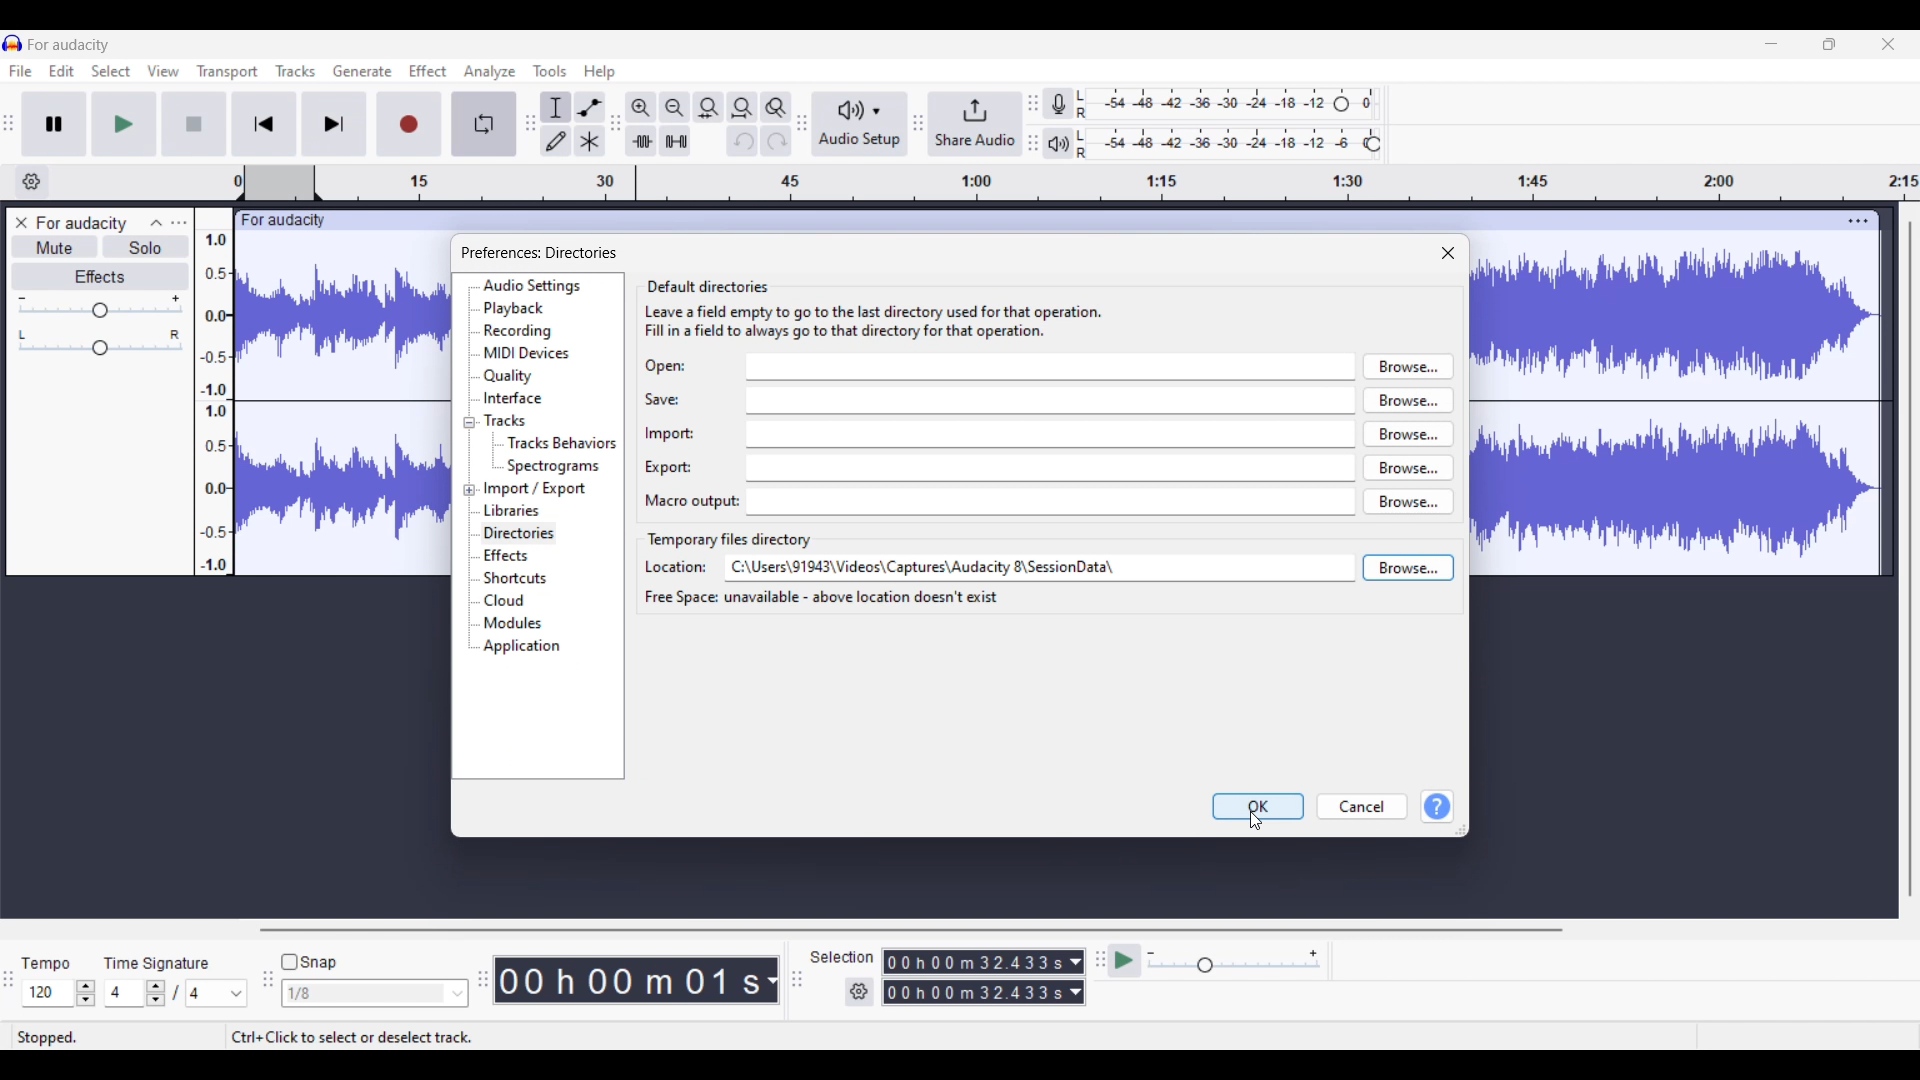 The width and height of the screenshot is (1920, 1080). I want to click on Indicates text box for location, so click(677, 566).